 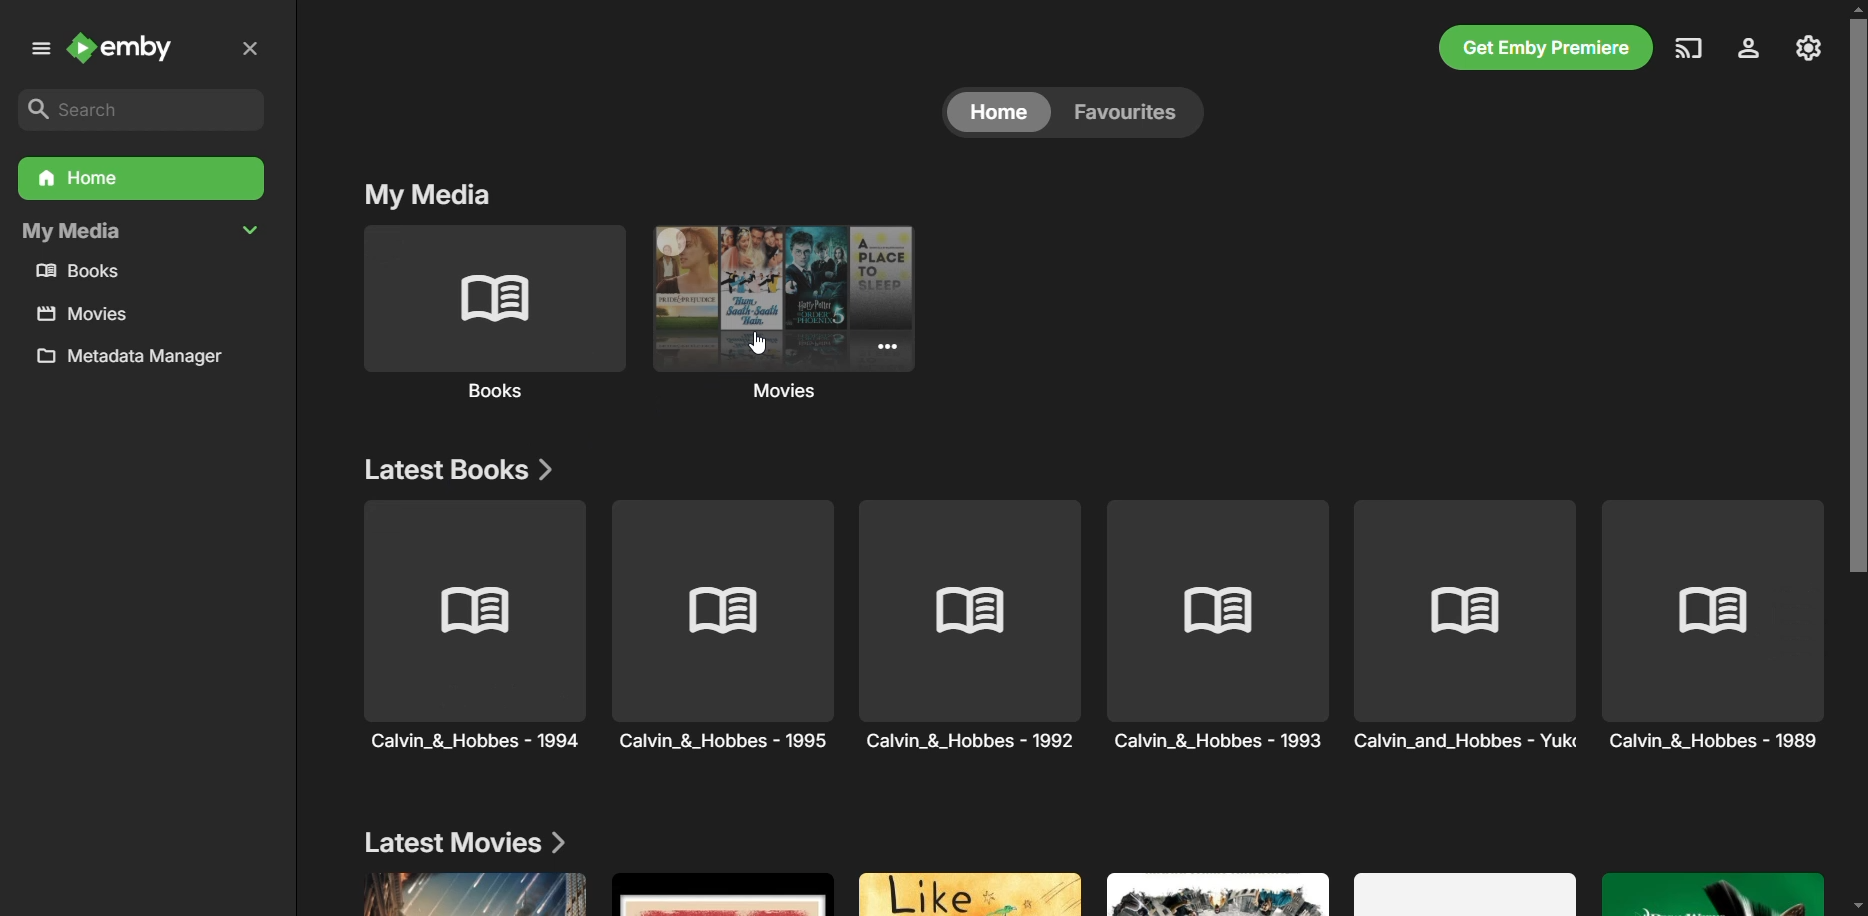 What do you see at coordinates (724, 625) in the screenshot?
I see `` at bounding box center [724, 625].